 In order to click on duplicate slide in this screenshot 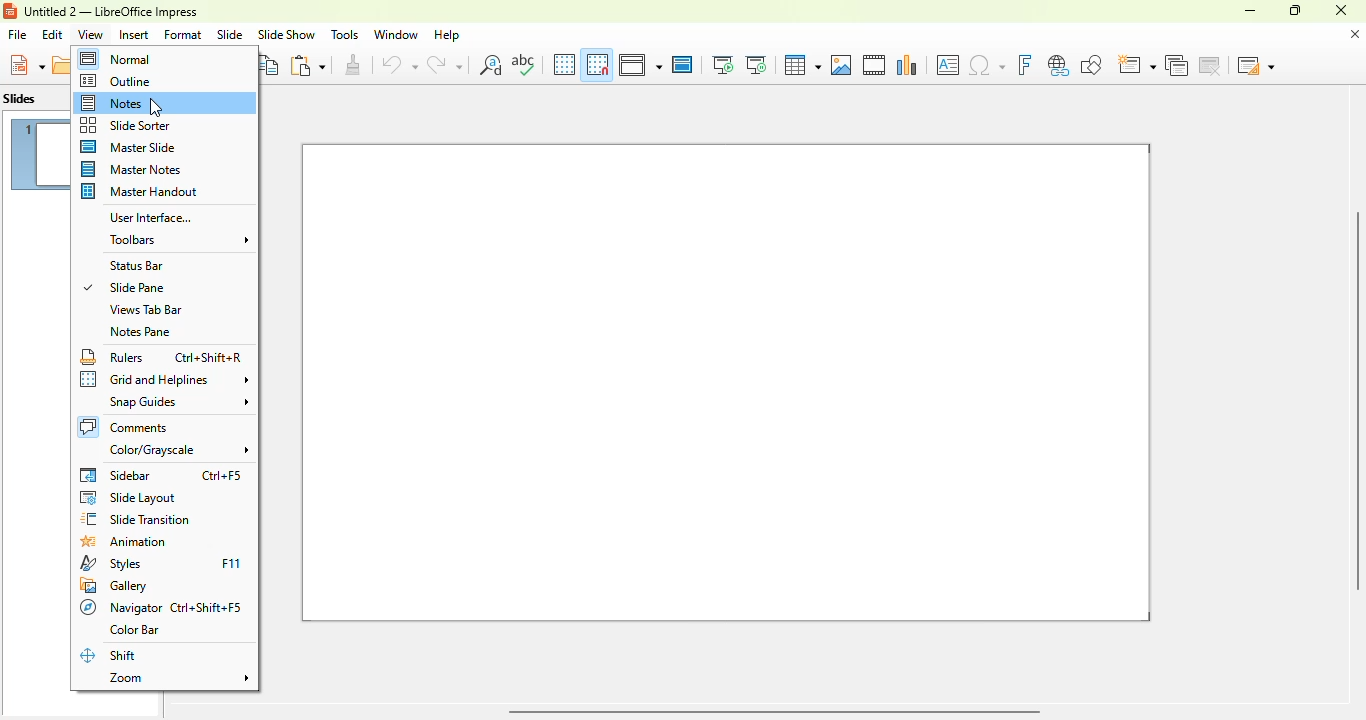, I will do `click(1176, 64)`.